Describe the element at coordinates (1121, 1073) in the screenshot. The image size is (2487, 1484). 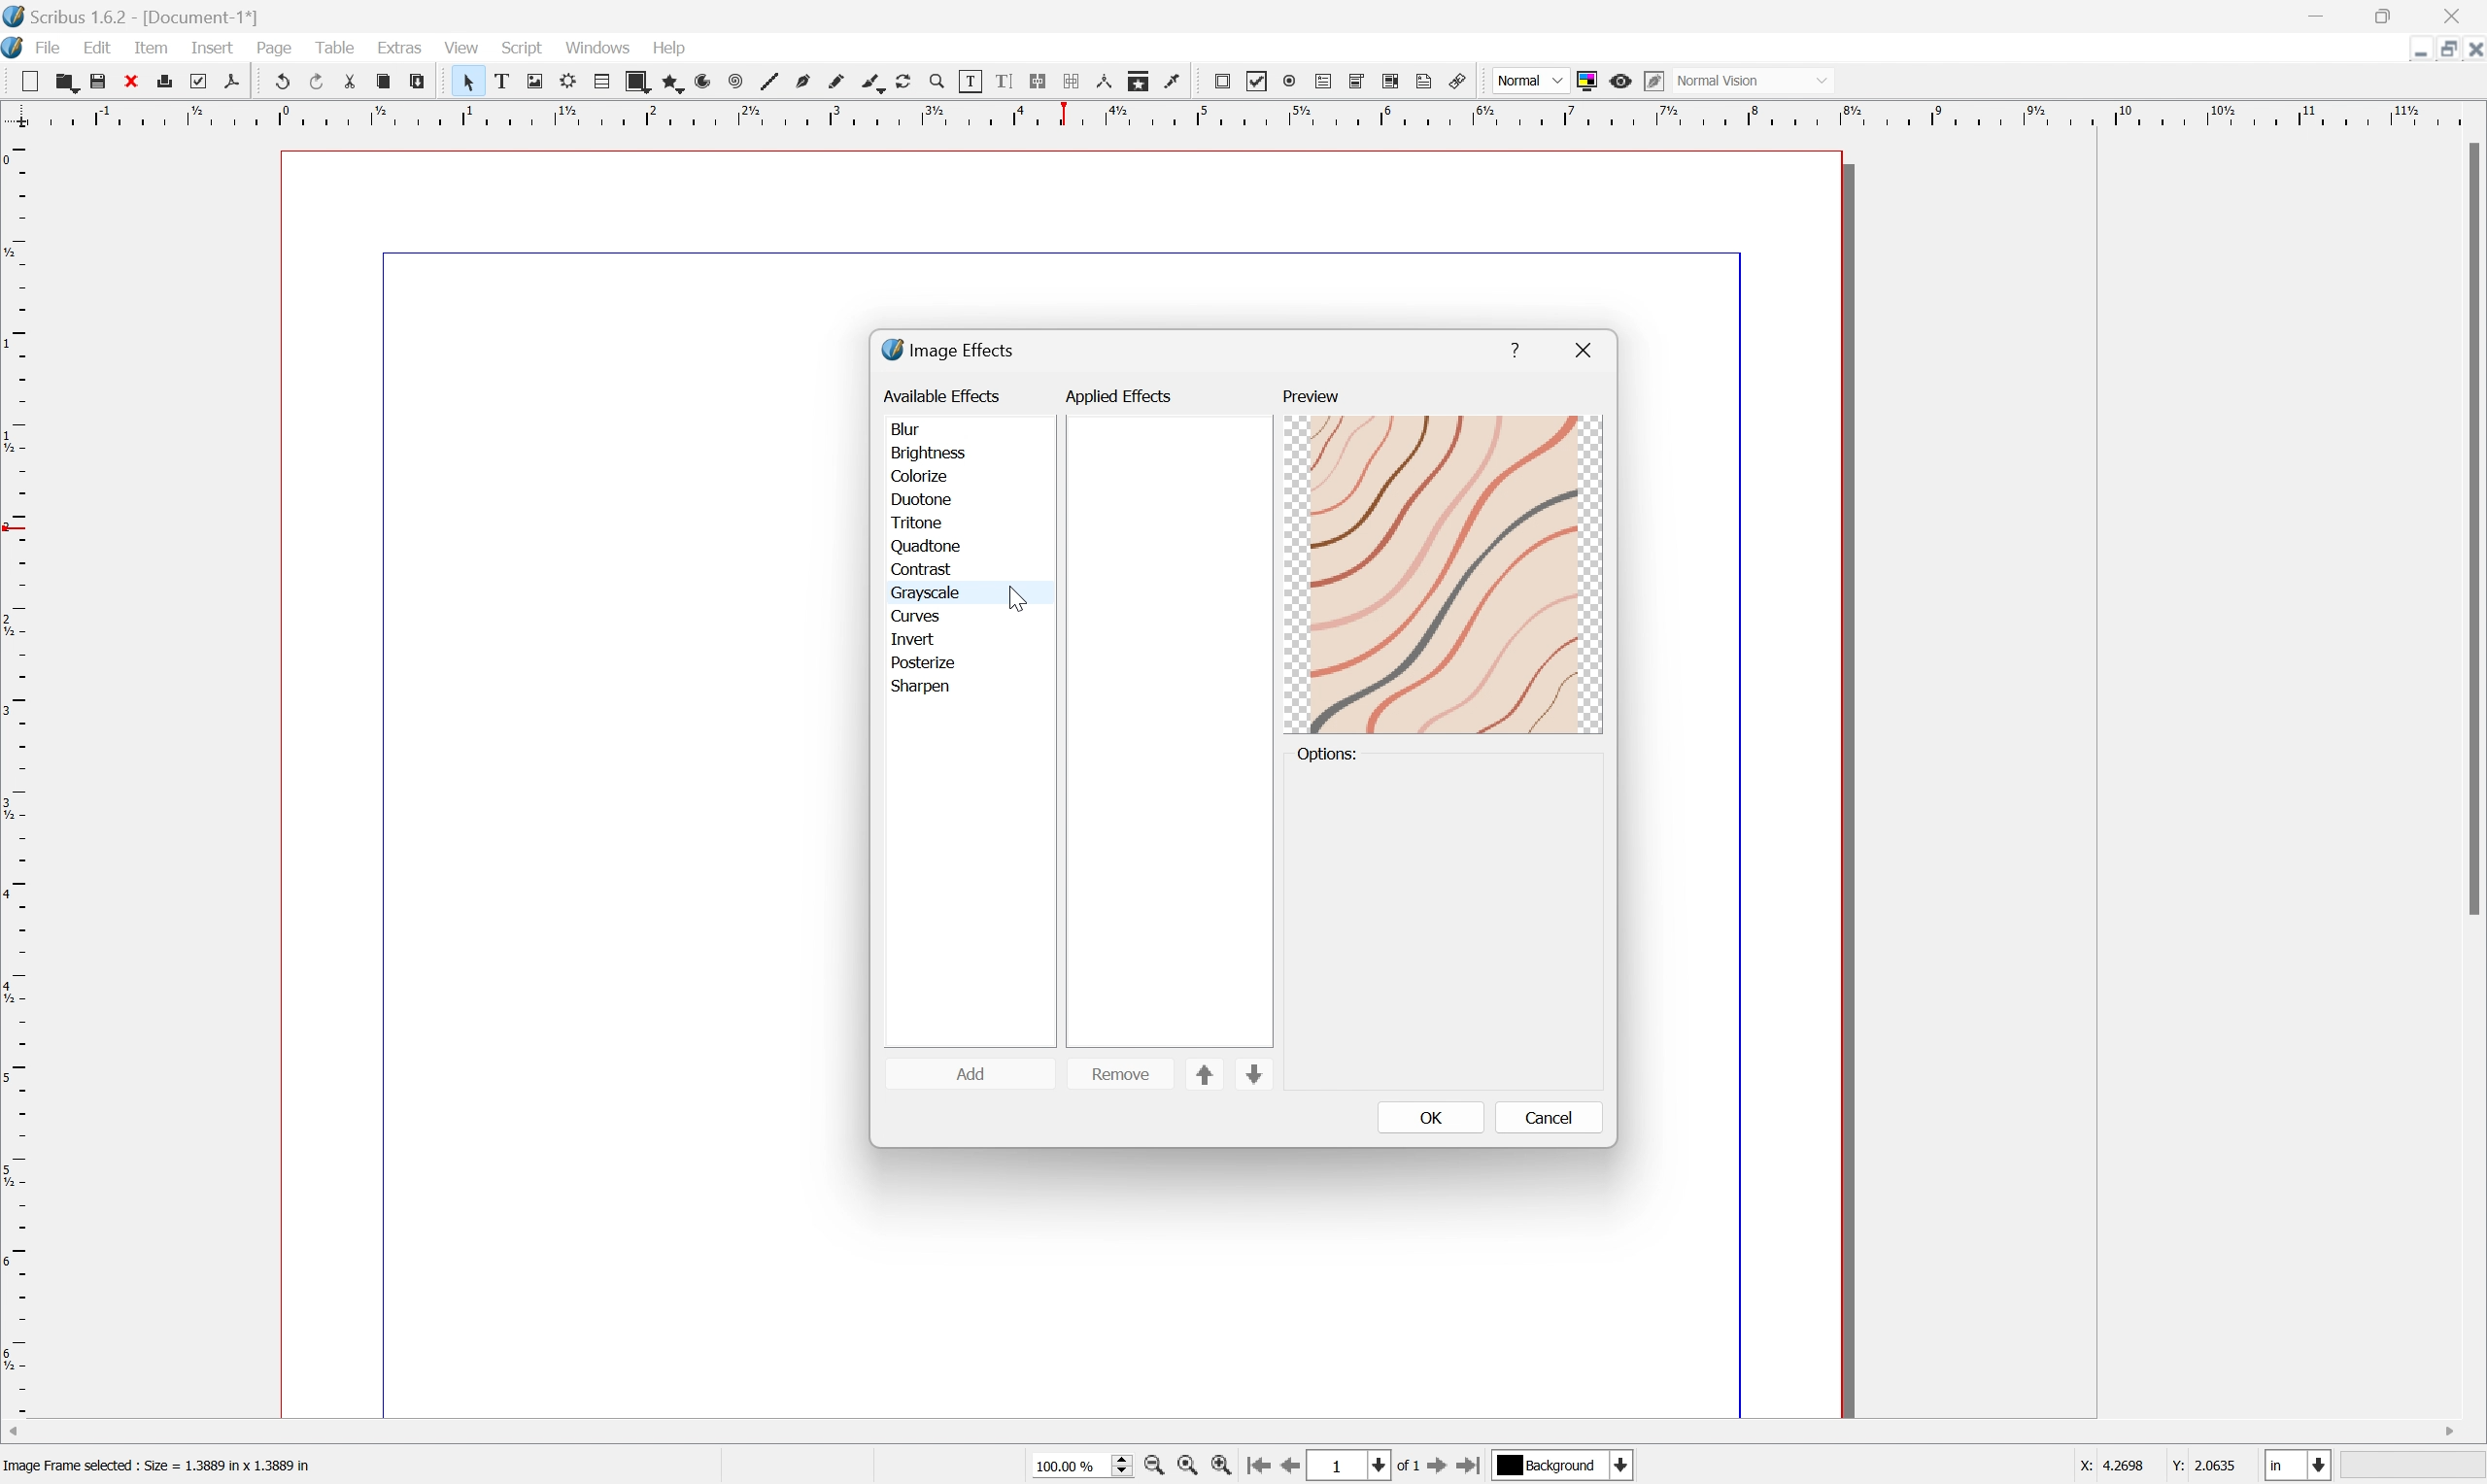
I see `remove` at that location.